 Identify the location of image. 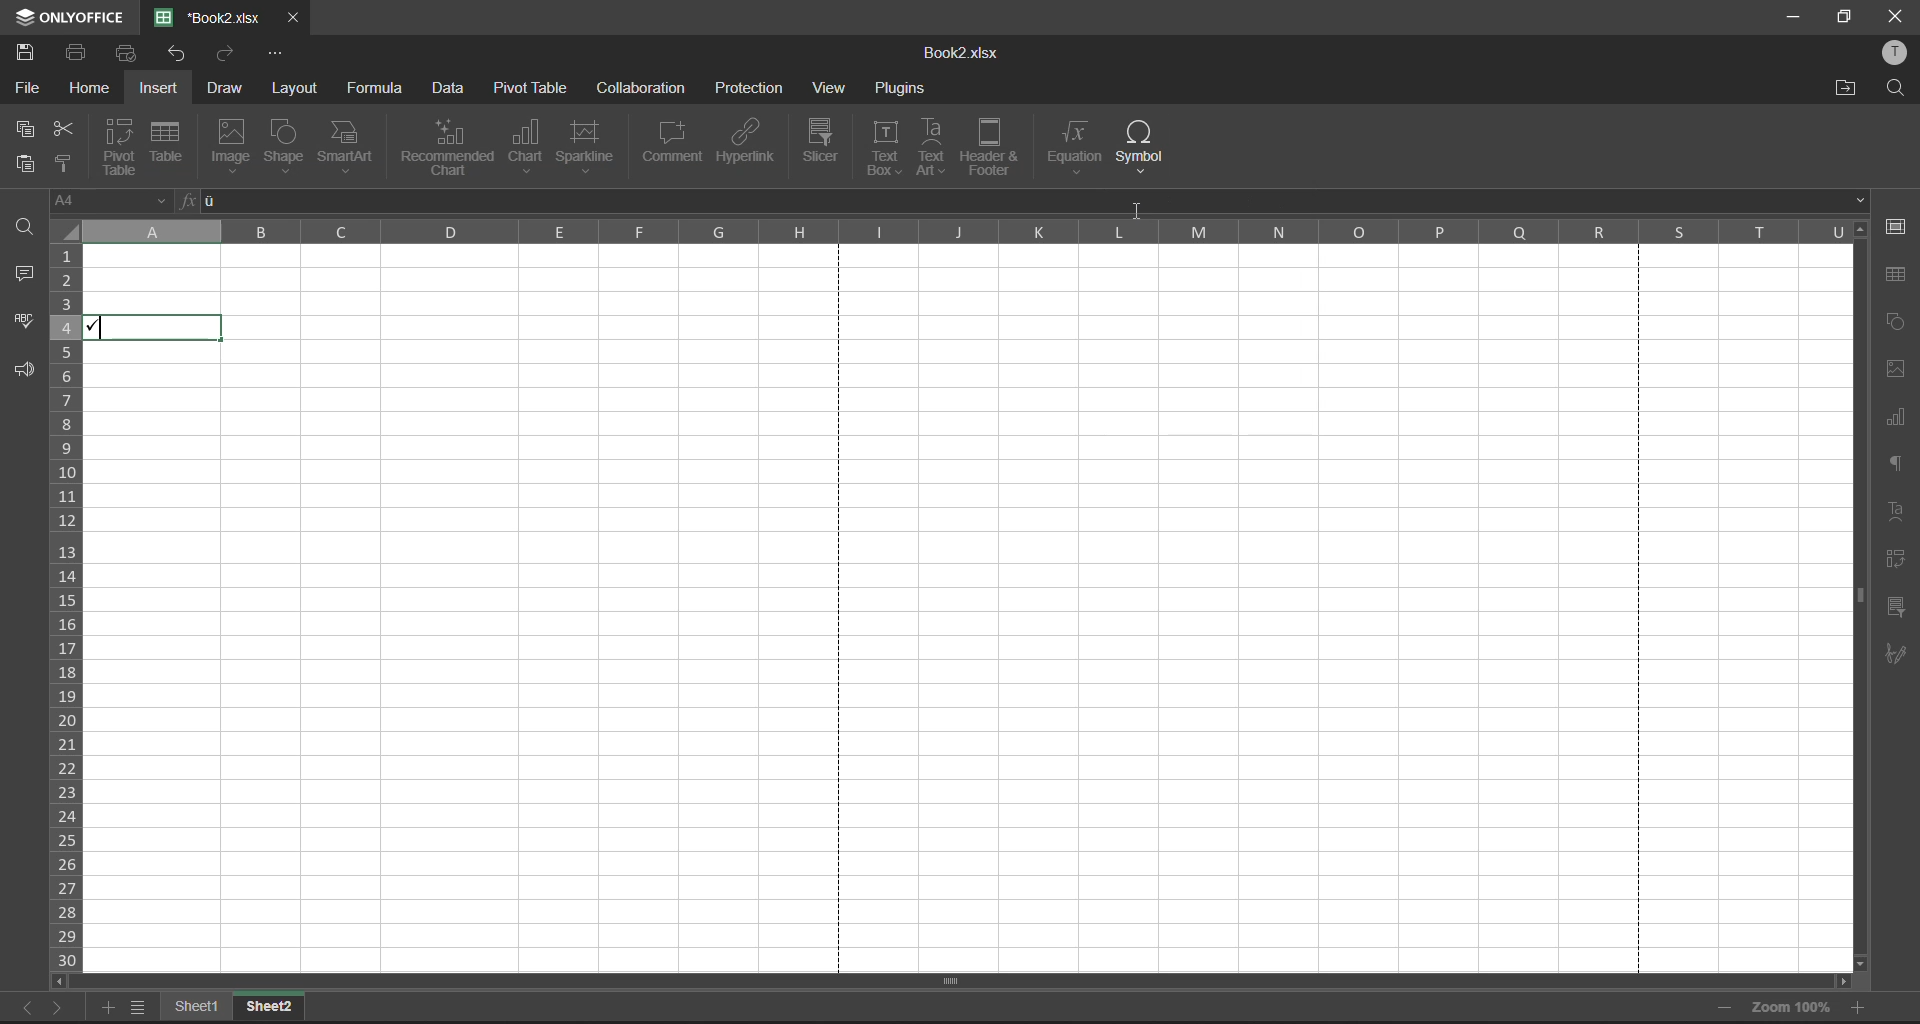
(232, 146).